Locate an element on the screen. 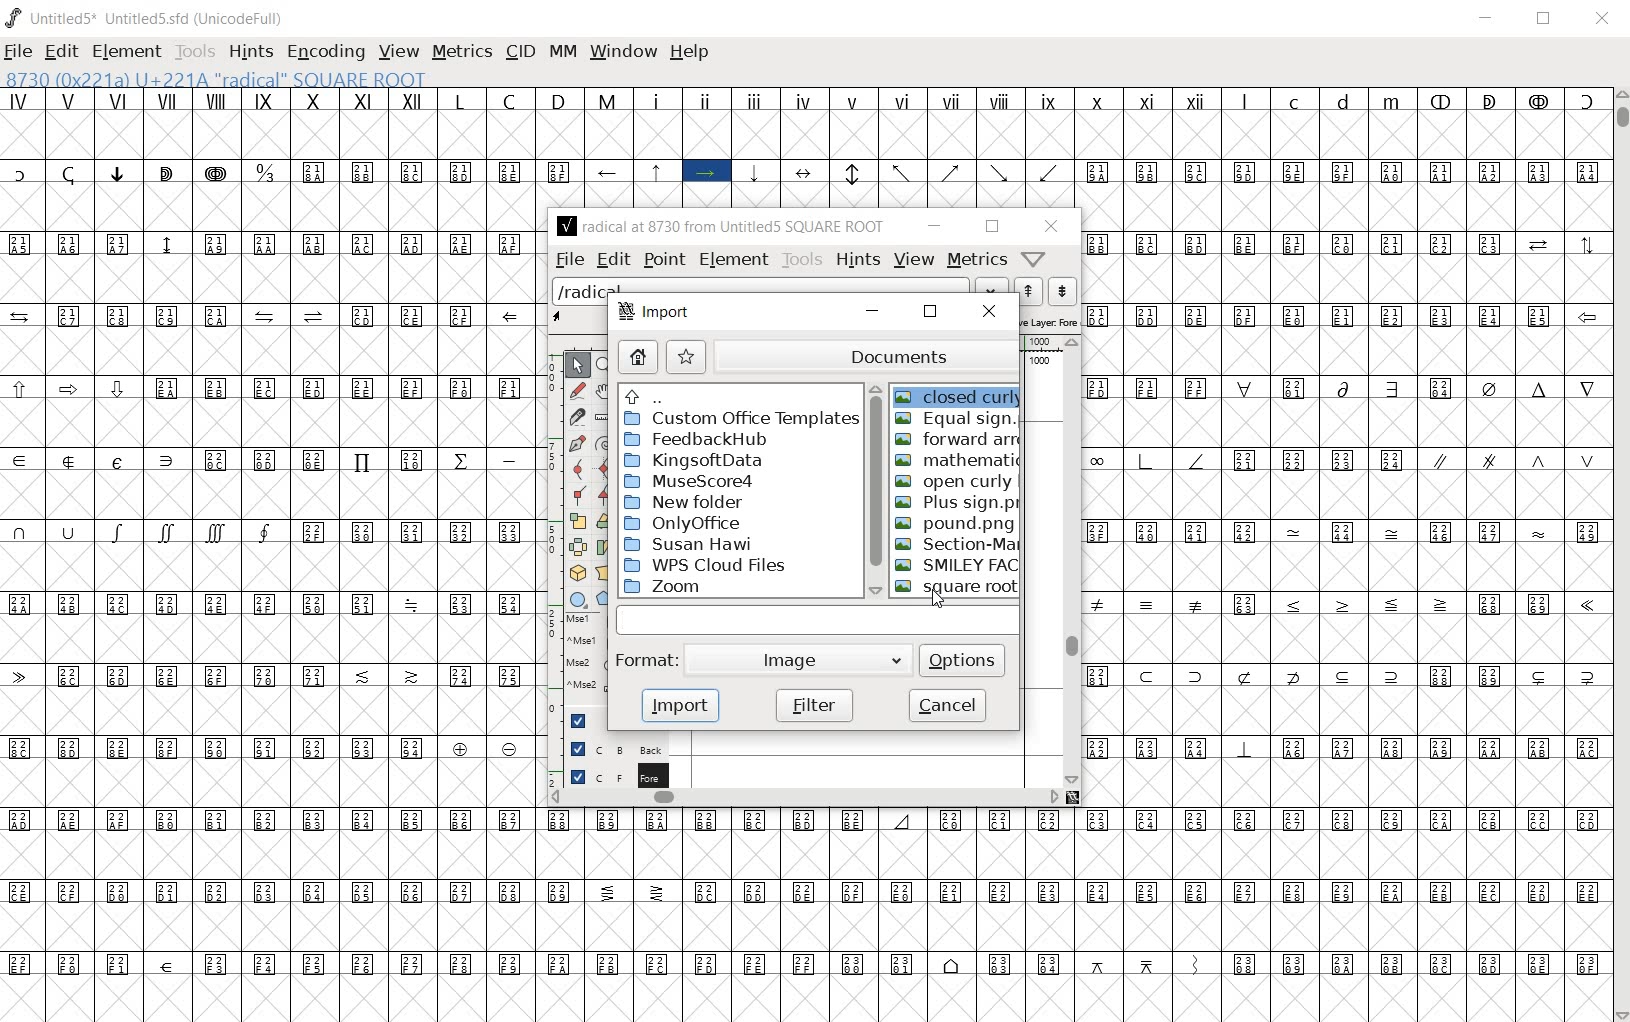  Rotate the selection is located at coordinates (603, 546).